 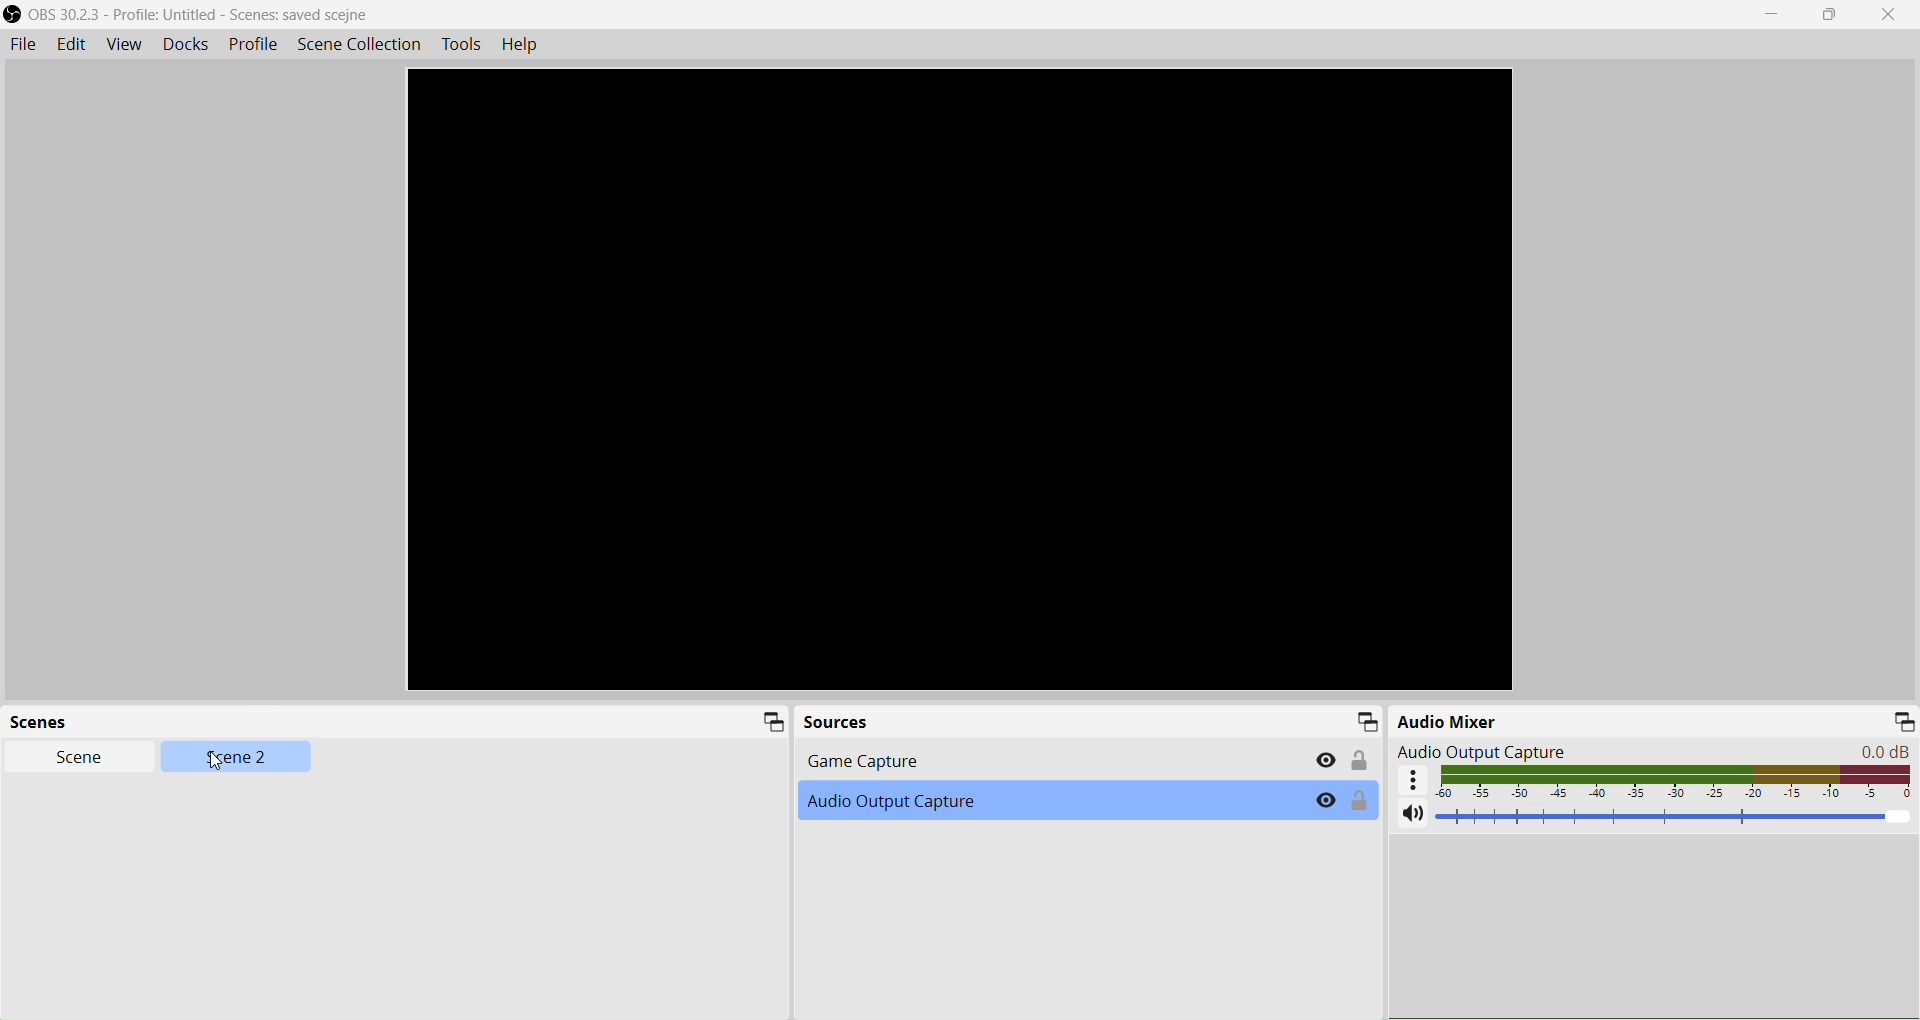 What do you see at coordinates (1359, 759) in the screenshot?
I see `Lock` at bounding box center [1359, 759].